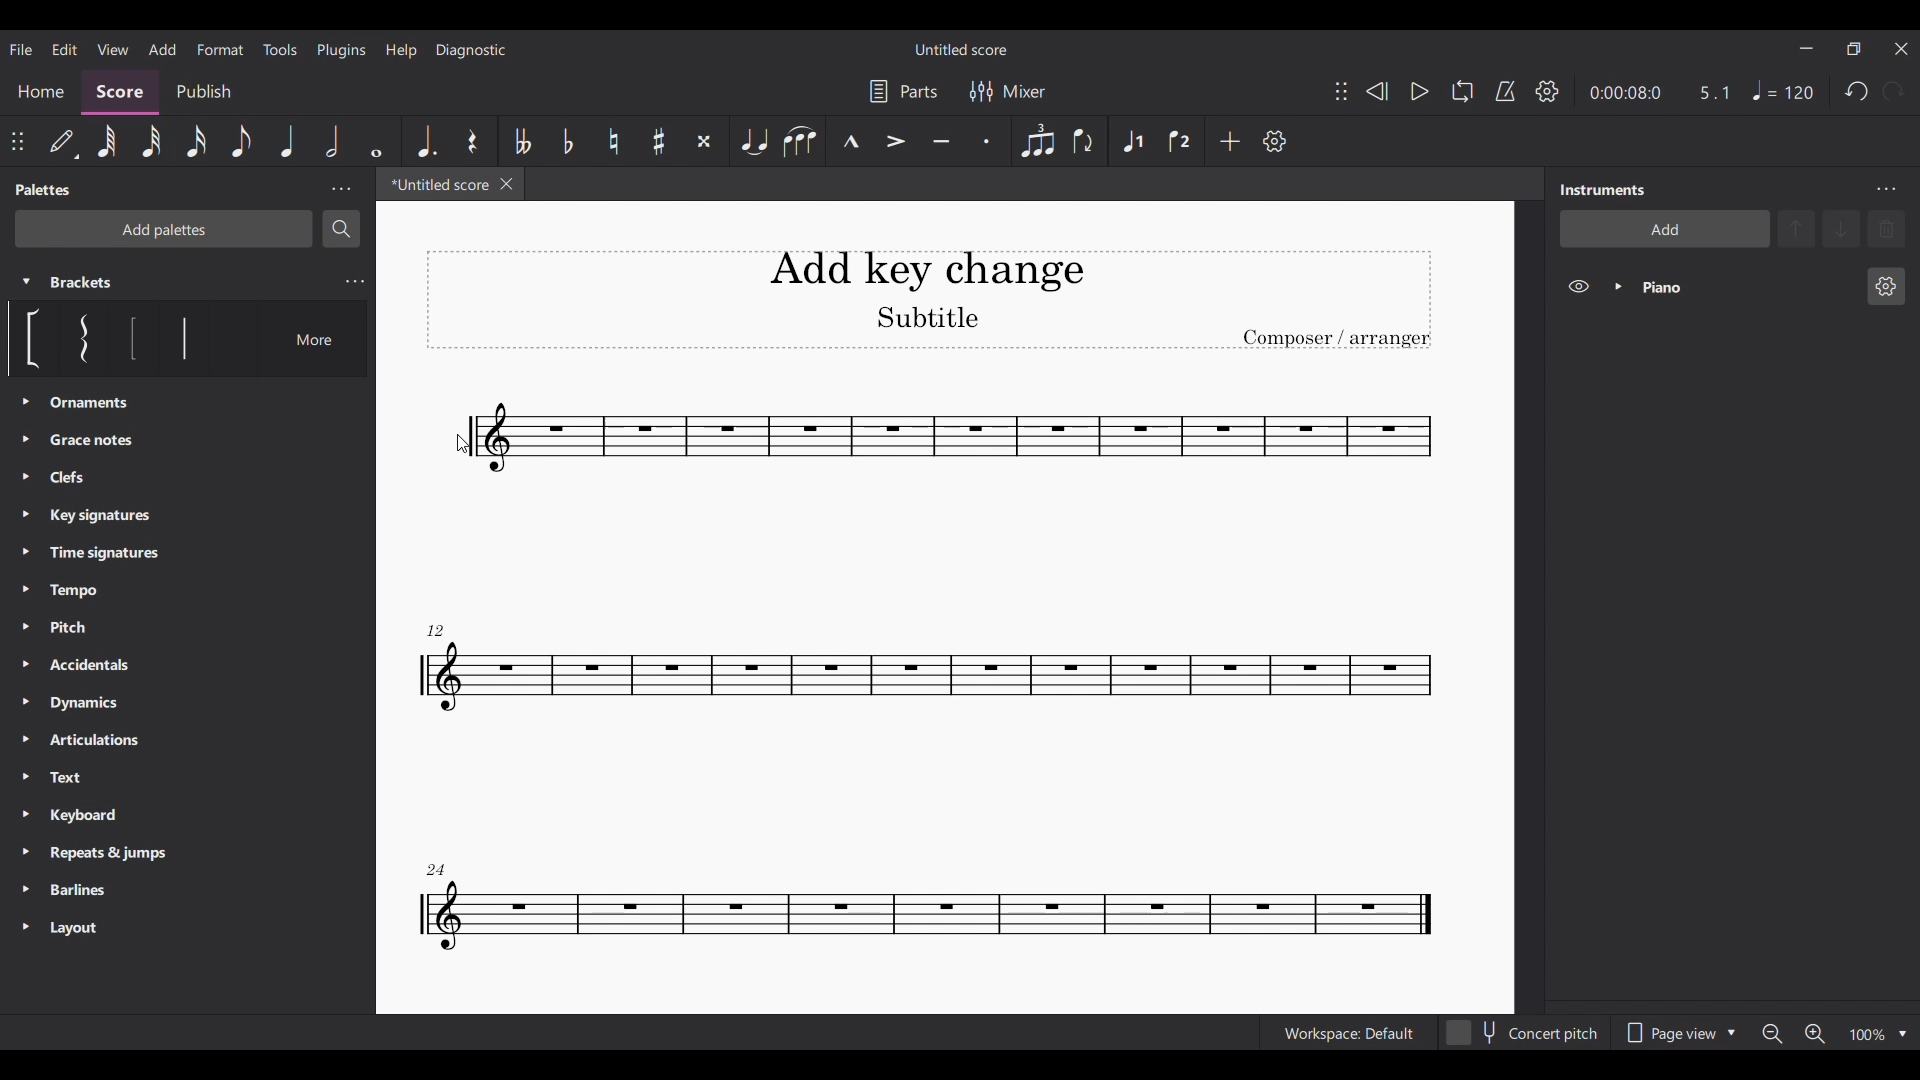 The height and width of the screenshot is (1080, 1920). I want to click on Title, sub-title, and composer name, so click(929, 299).